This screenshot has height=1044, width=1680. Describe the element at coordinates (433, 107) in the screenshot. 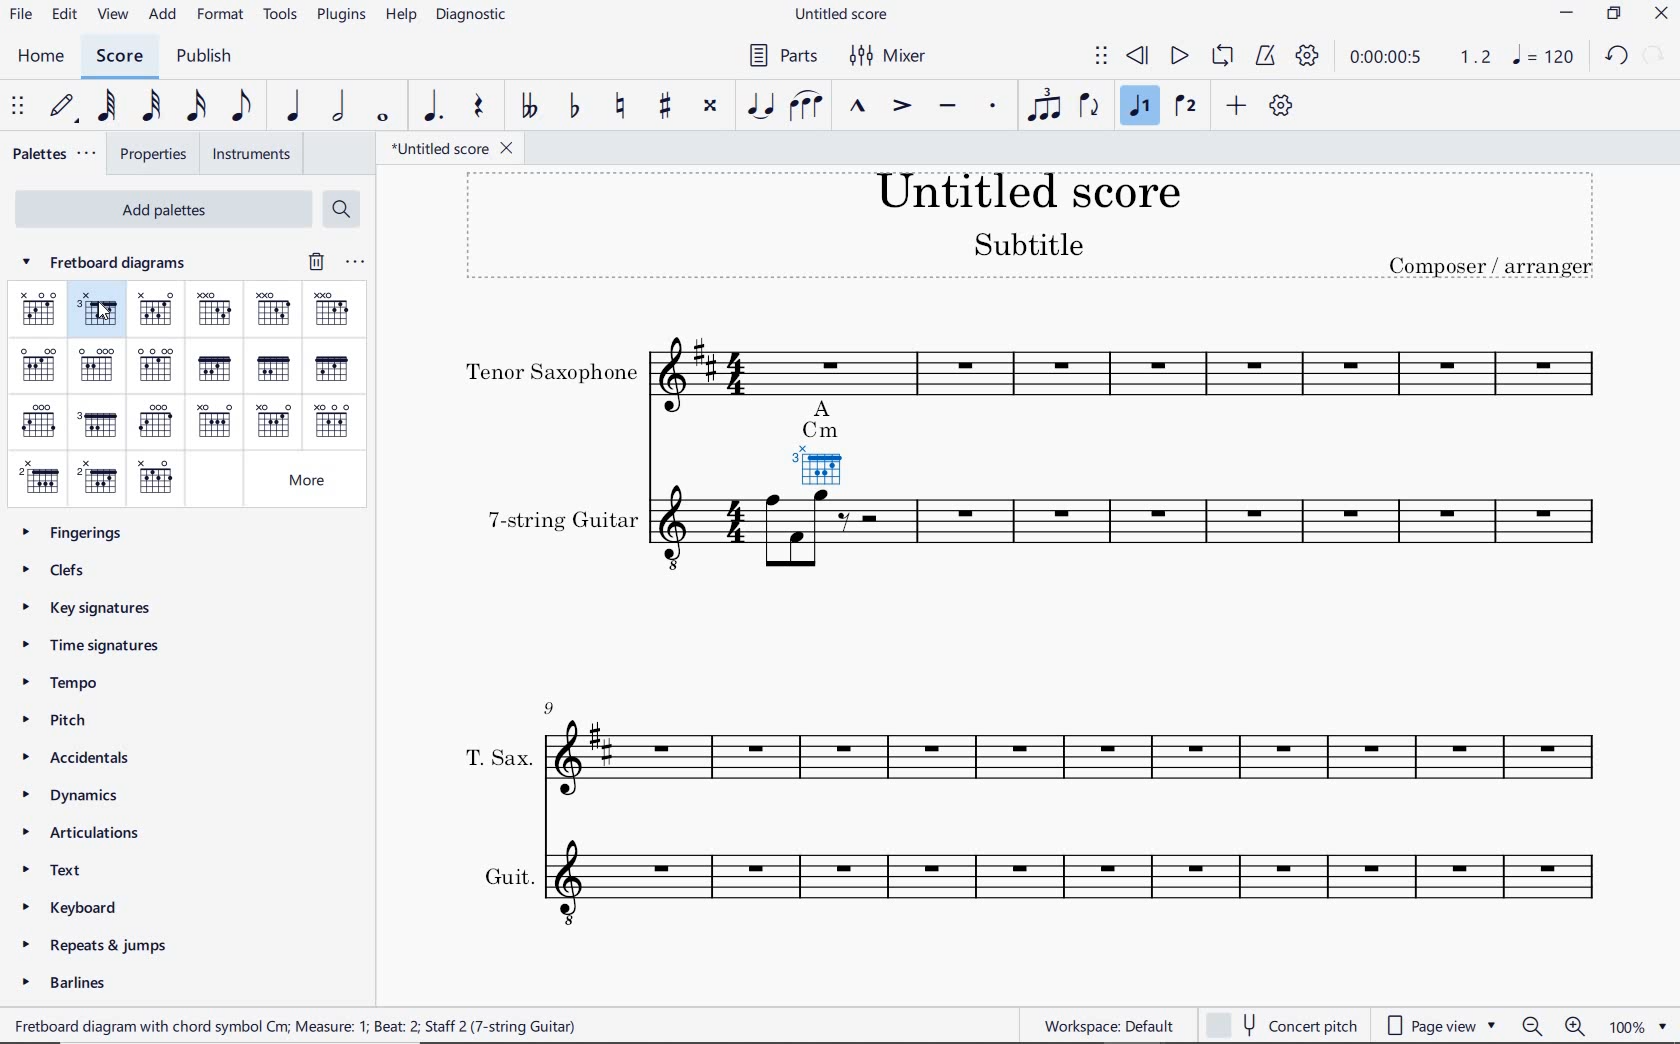

I see `AUGMENTATION DOT` at that location.